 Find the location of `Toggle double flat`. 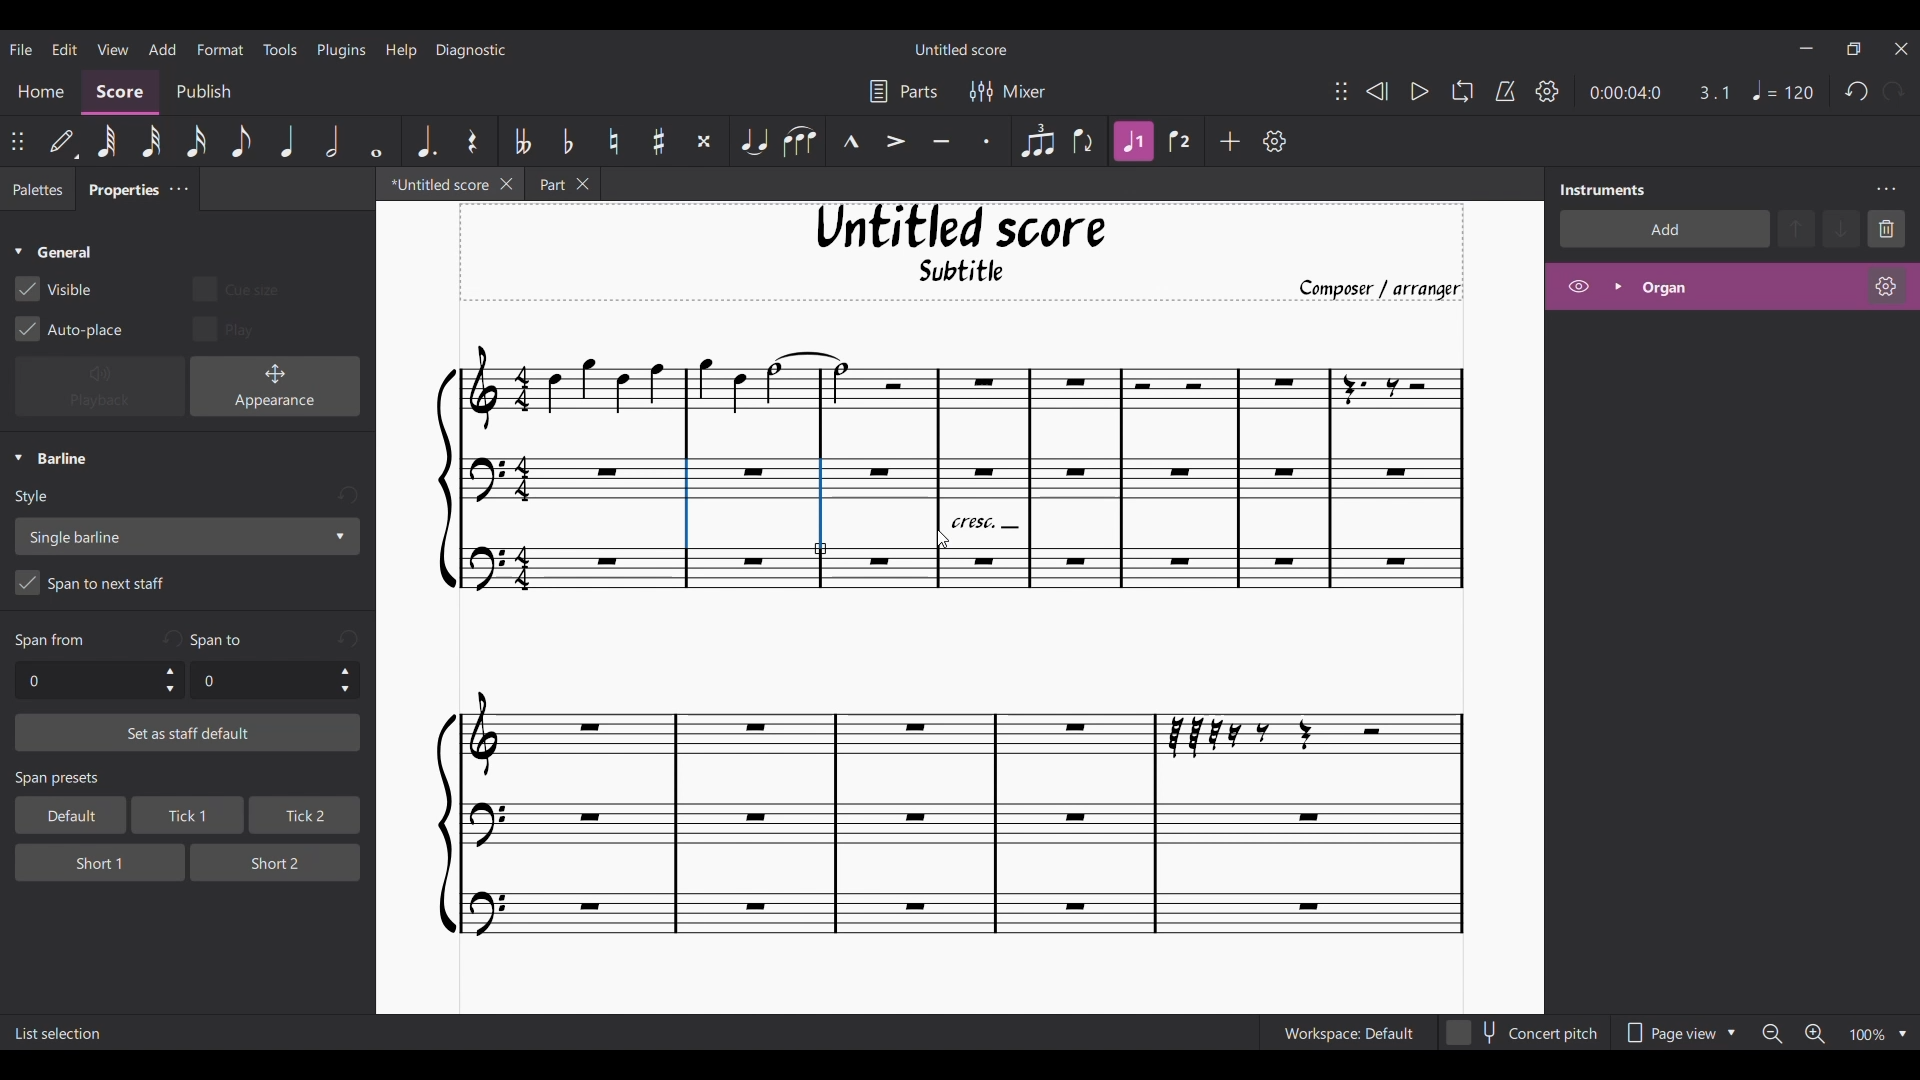

Toggle double flat is located at coordinates (519, 141).